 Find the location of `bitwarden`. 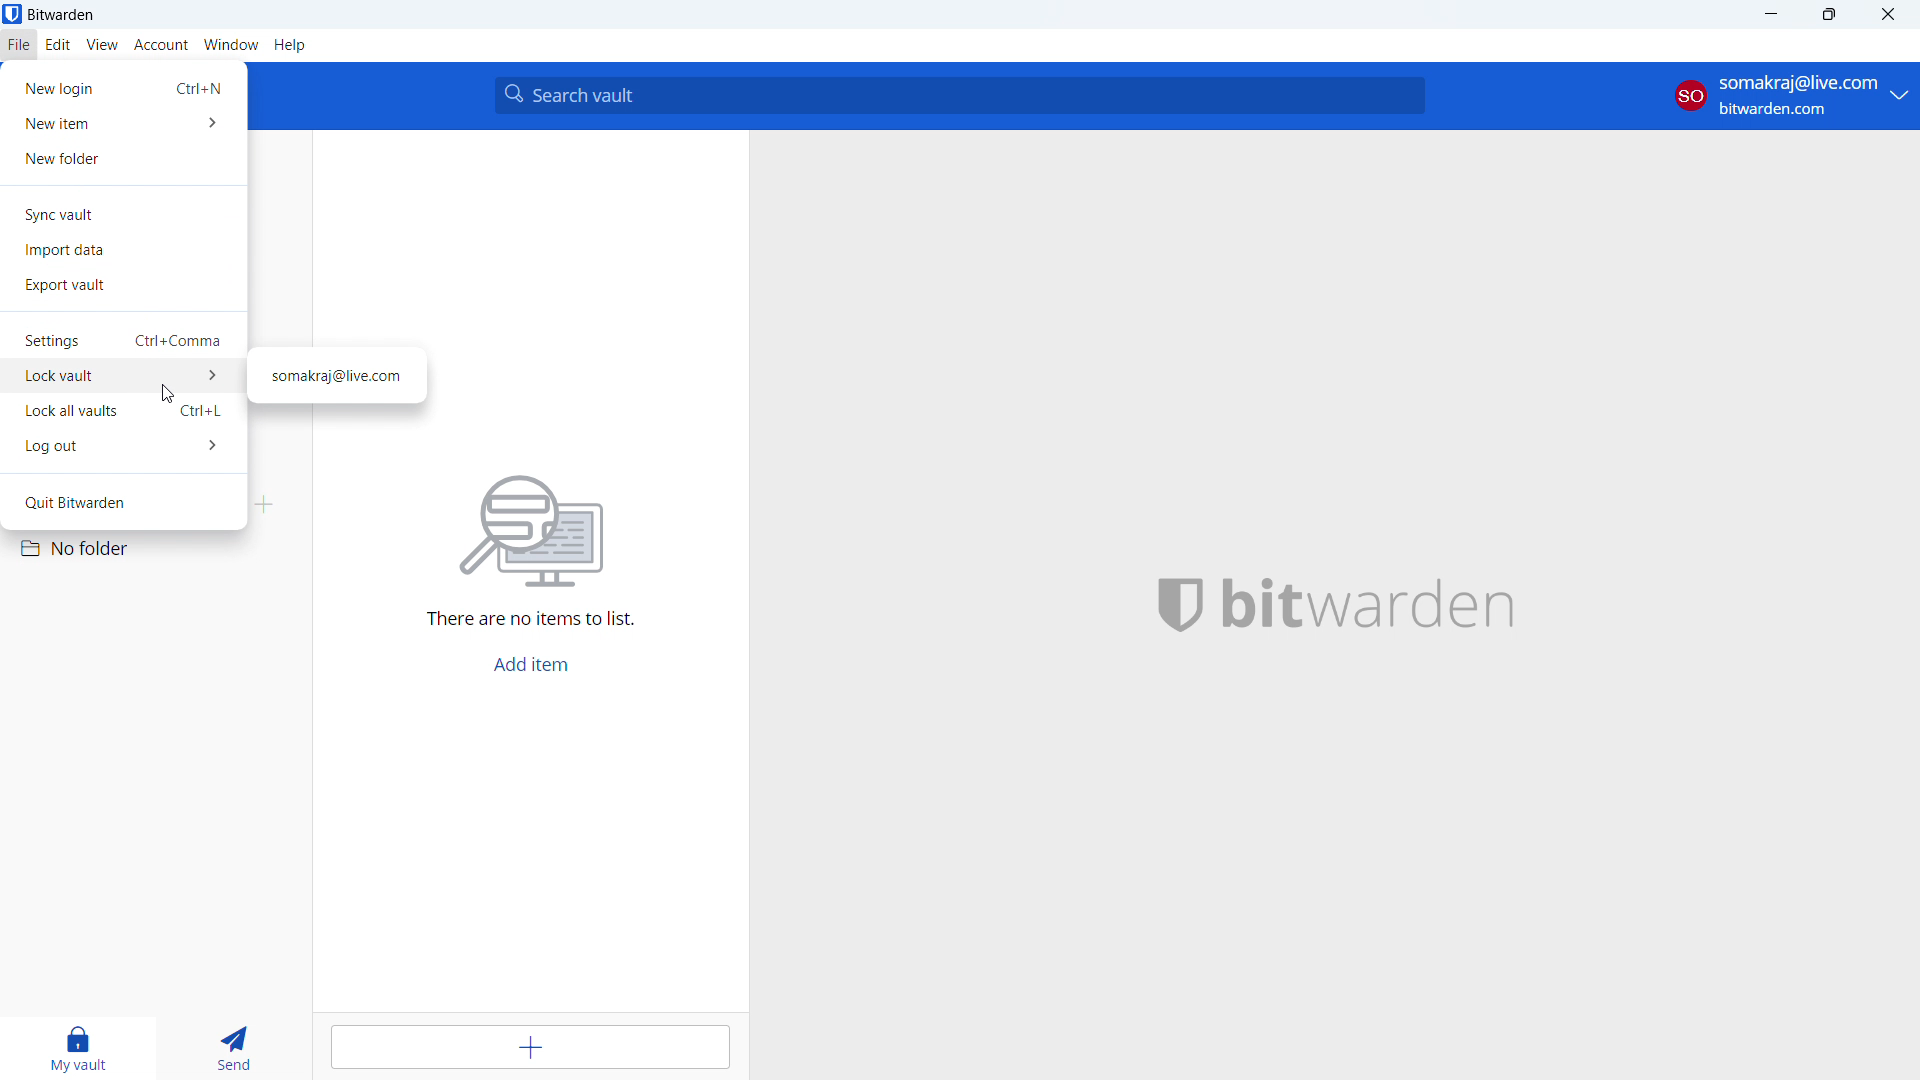

bitwarden is located at coordinates (1383, 600).